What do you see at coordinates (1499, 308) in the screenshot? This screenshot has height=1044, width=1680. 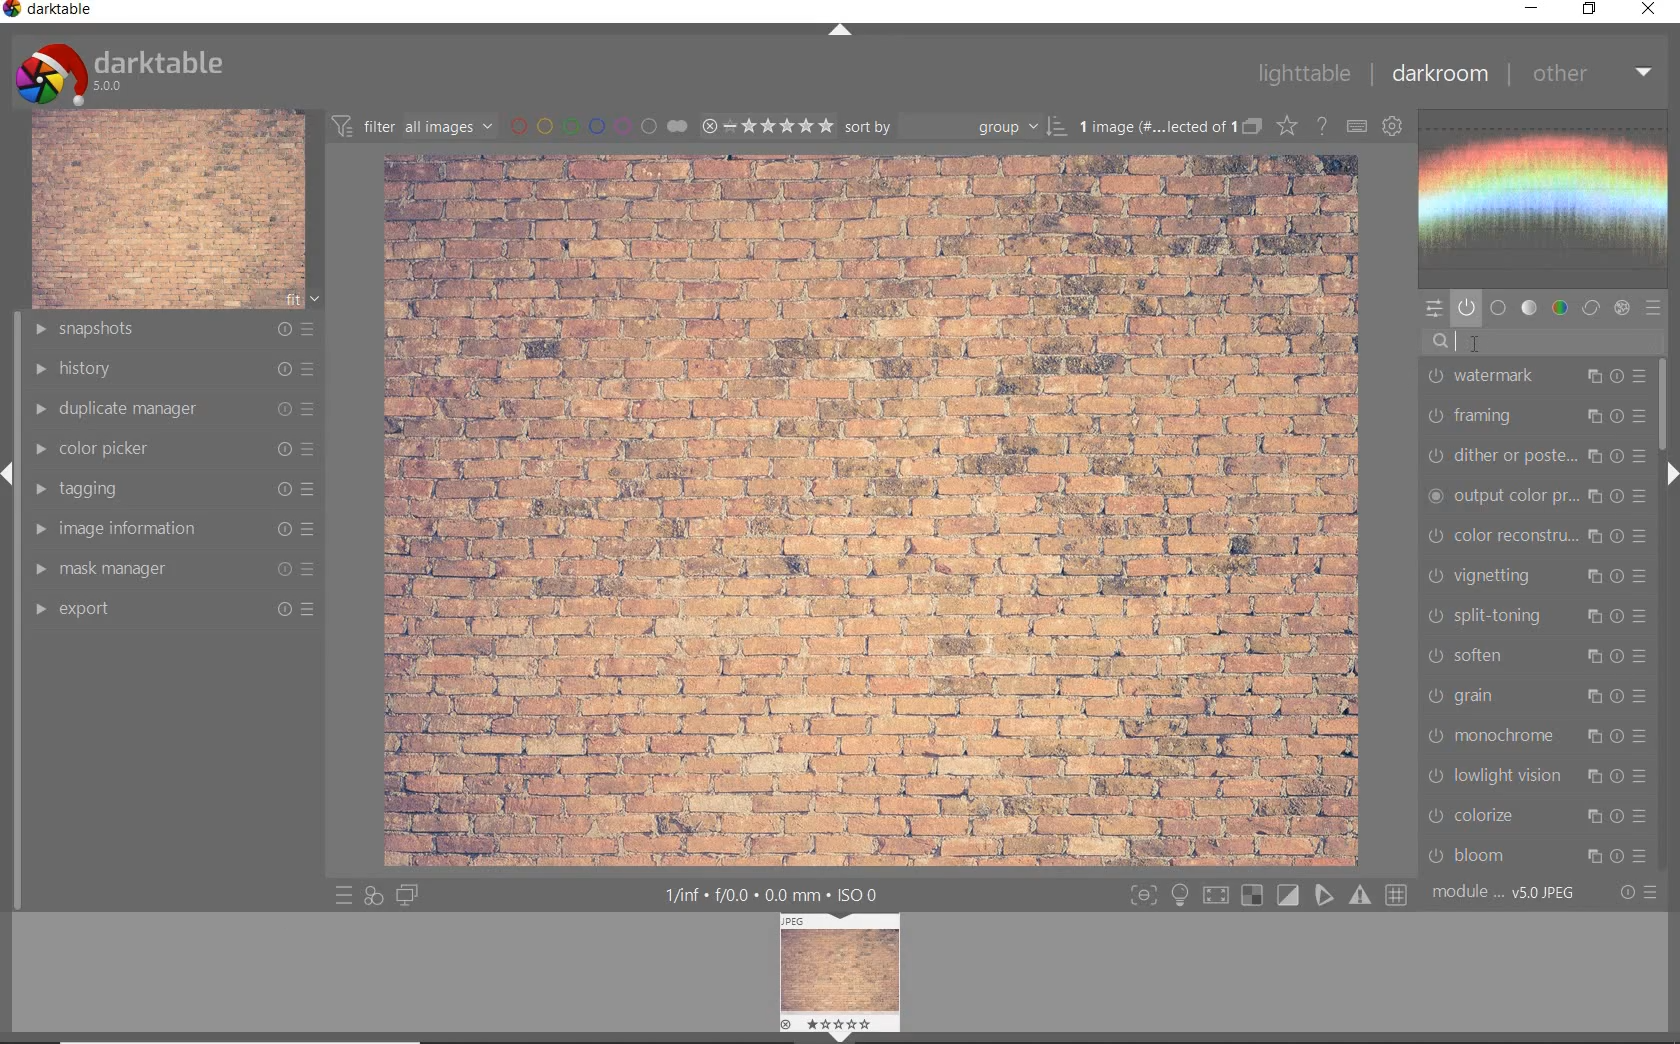 I see `base` at bounding box center [1499, 308].